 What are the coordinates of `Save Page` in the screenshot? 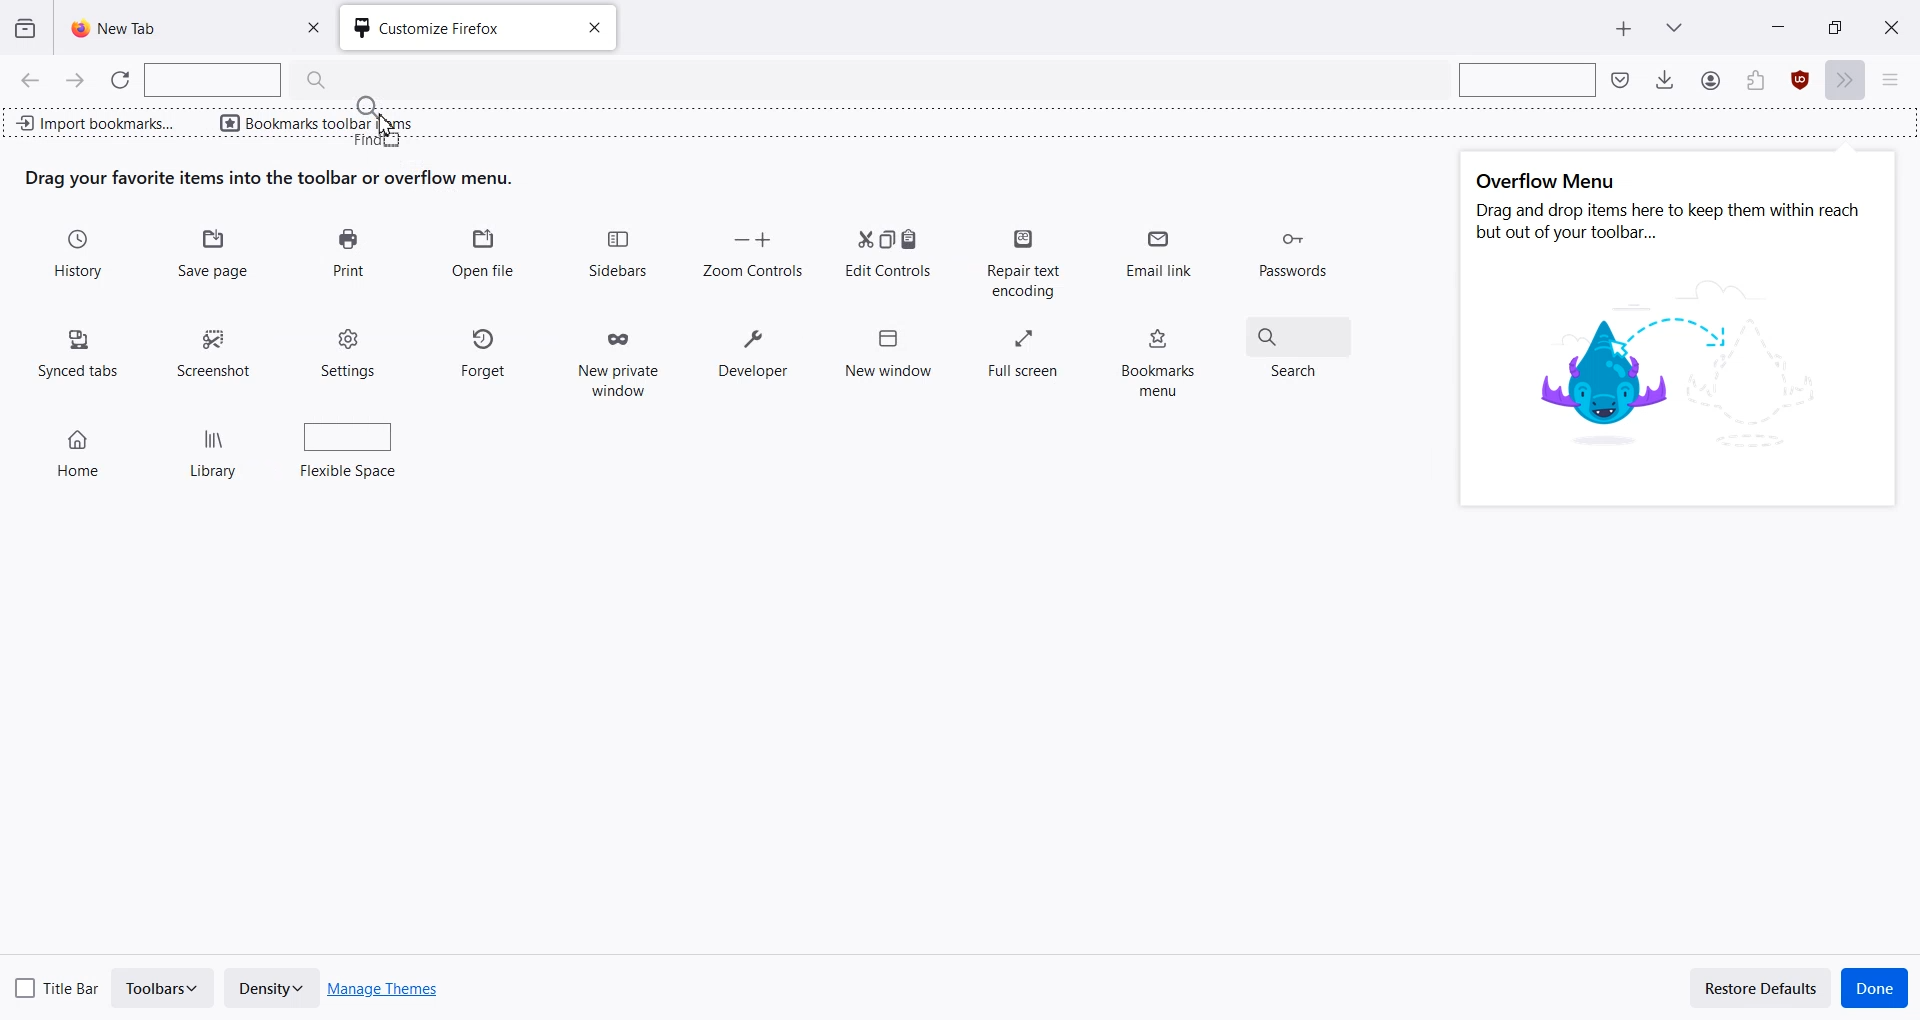 It's located at (216, 255).